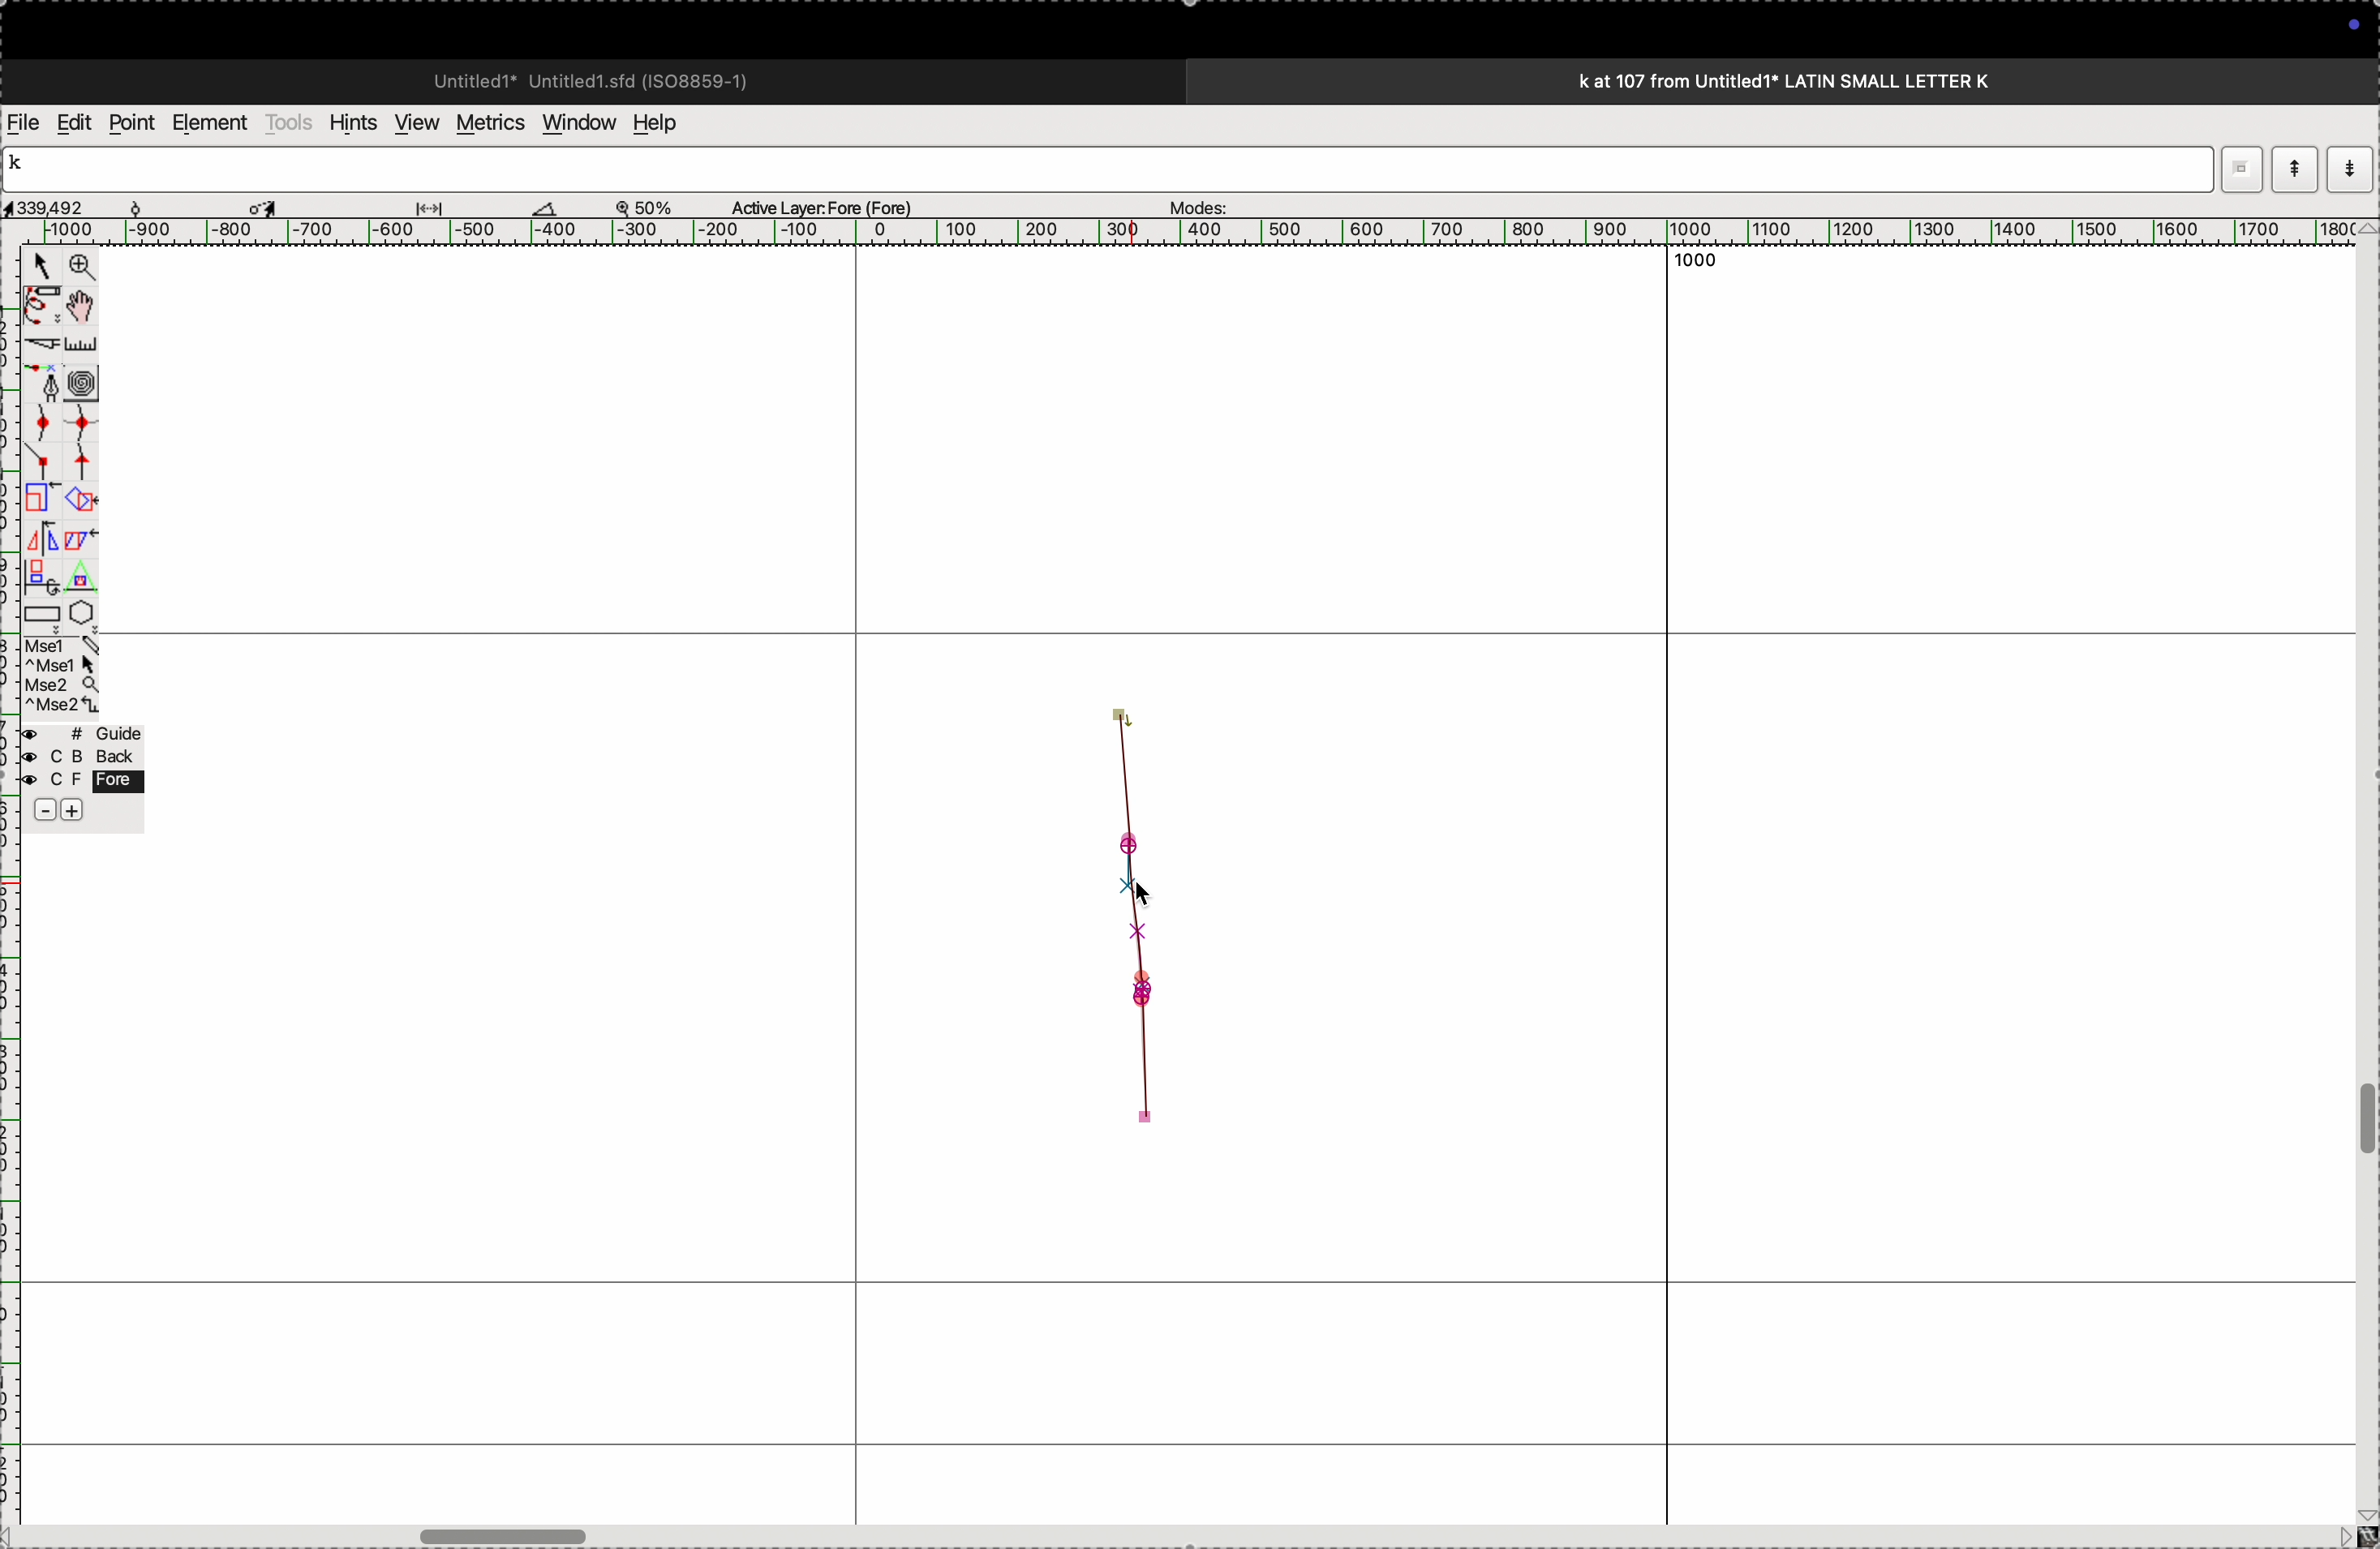 This screenshot has height=1549, width=2380. I want to click on random line, so click(1122, 783).